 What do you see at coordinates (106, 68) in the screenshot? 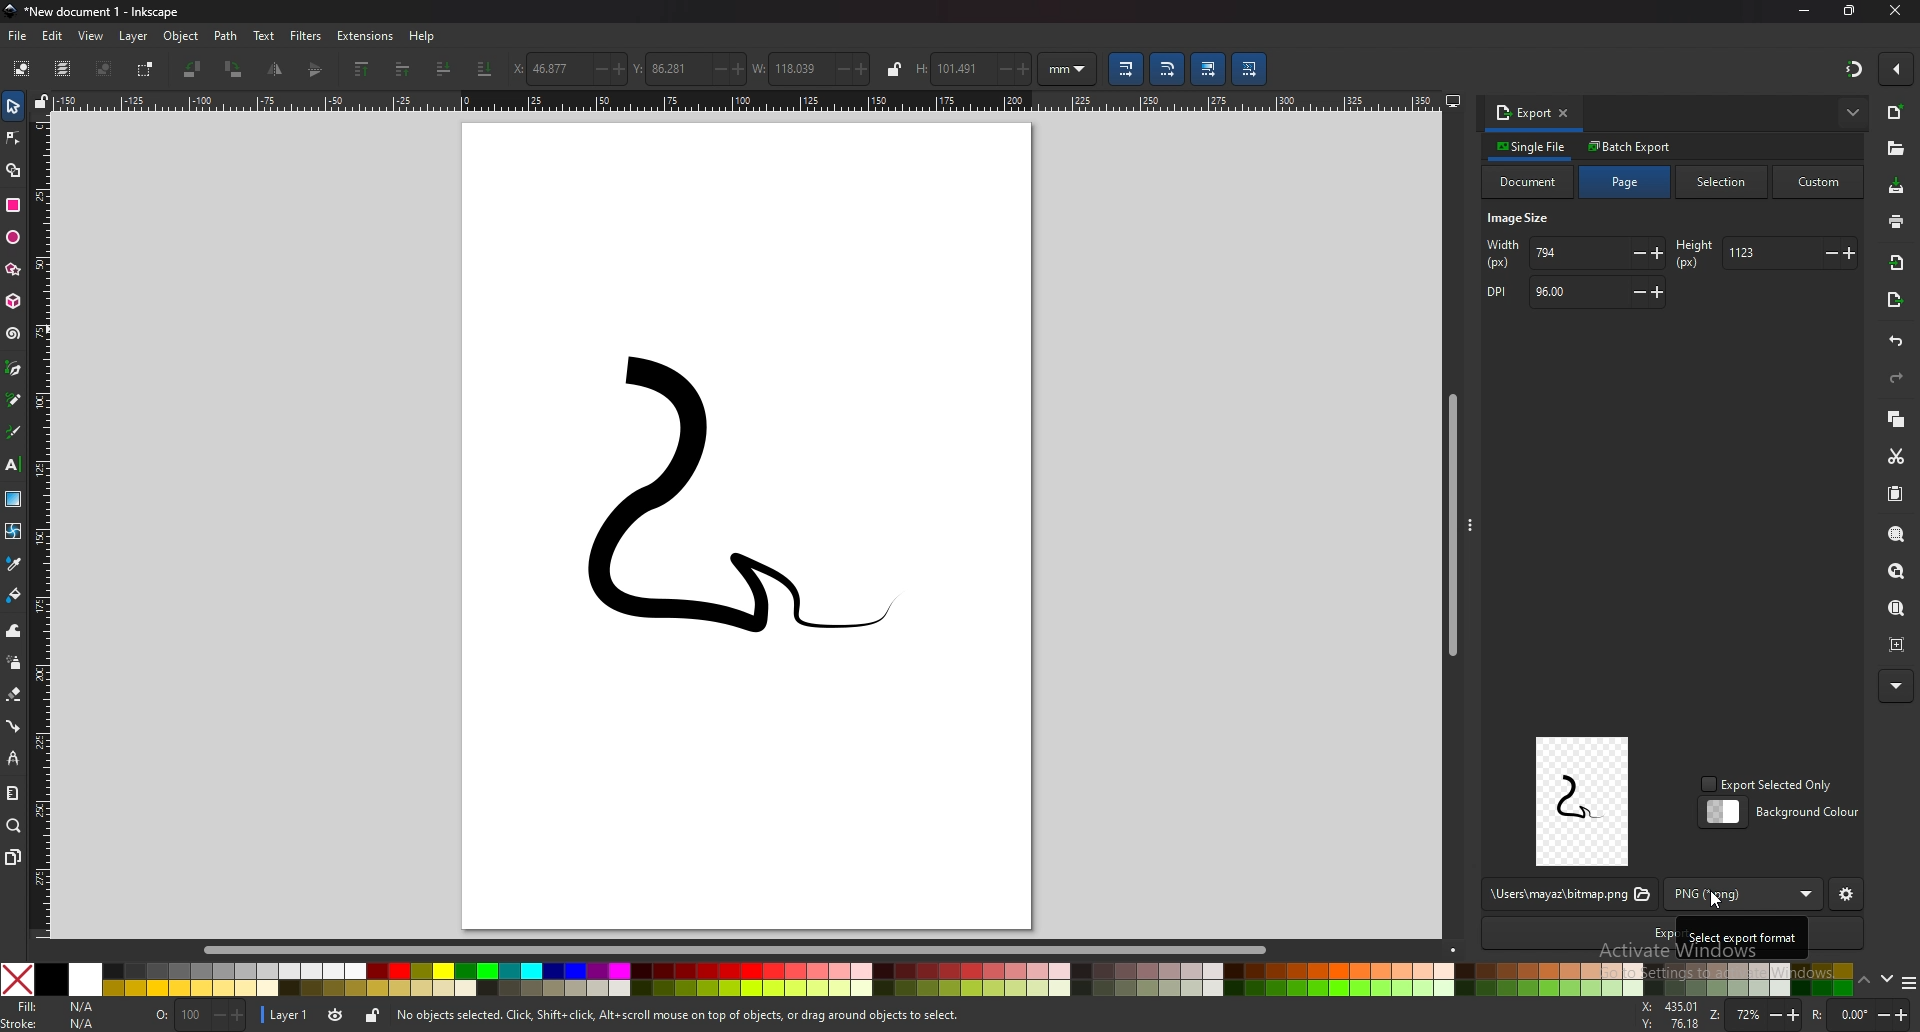
I see `deselect` at bounding box center [106, 68].